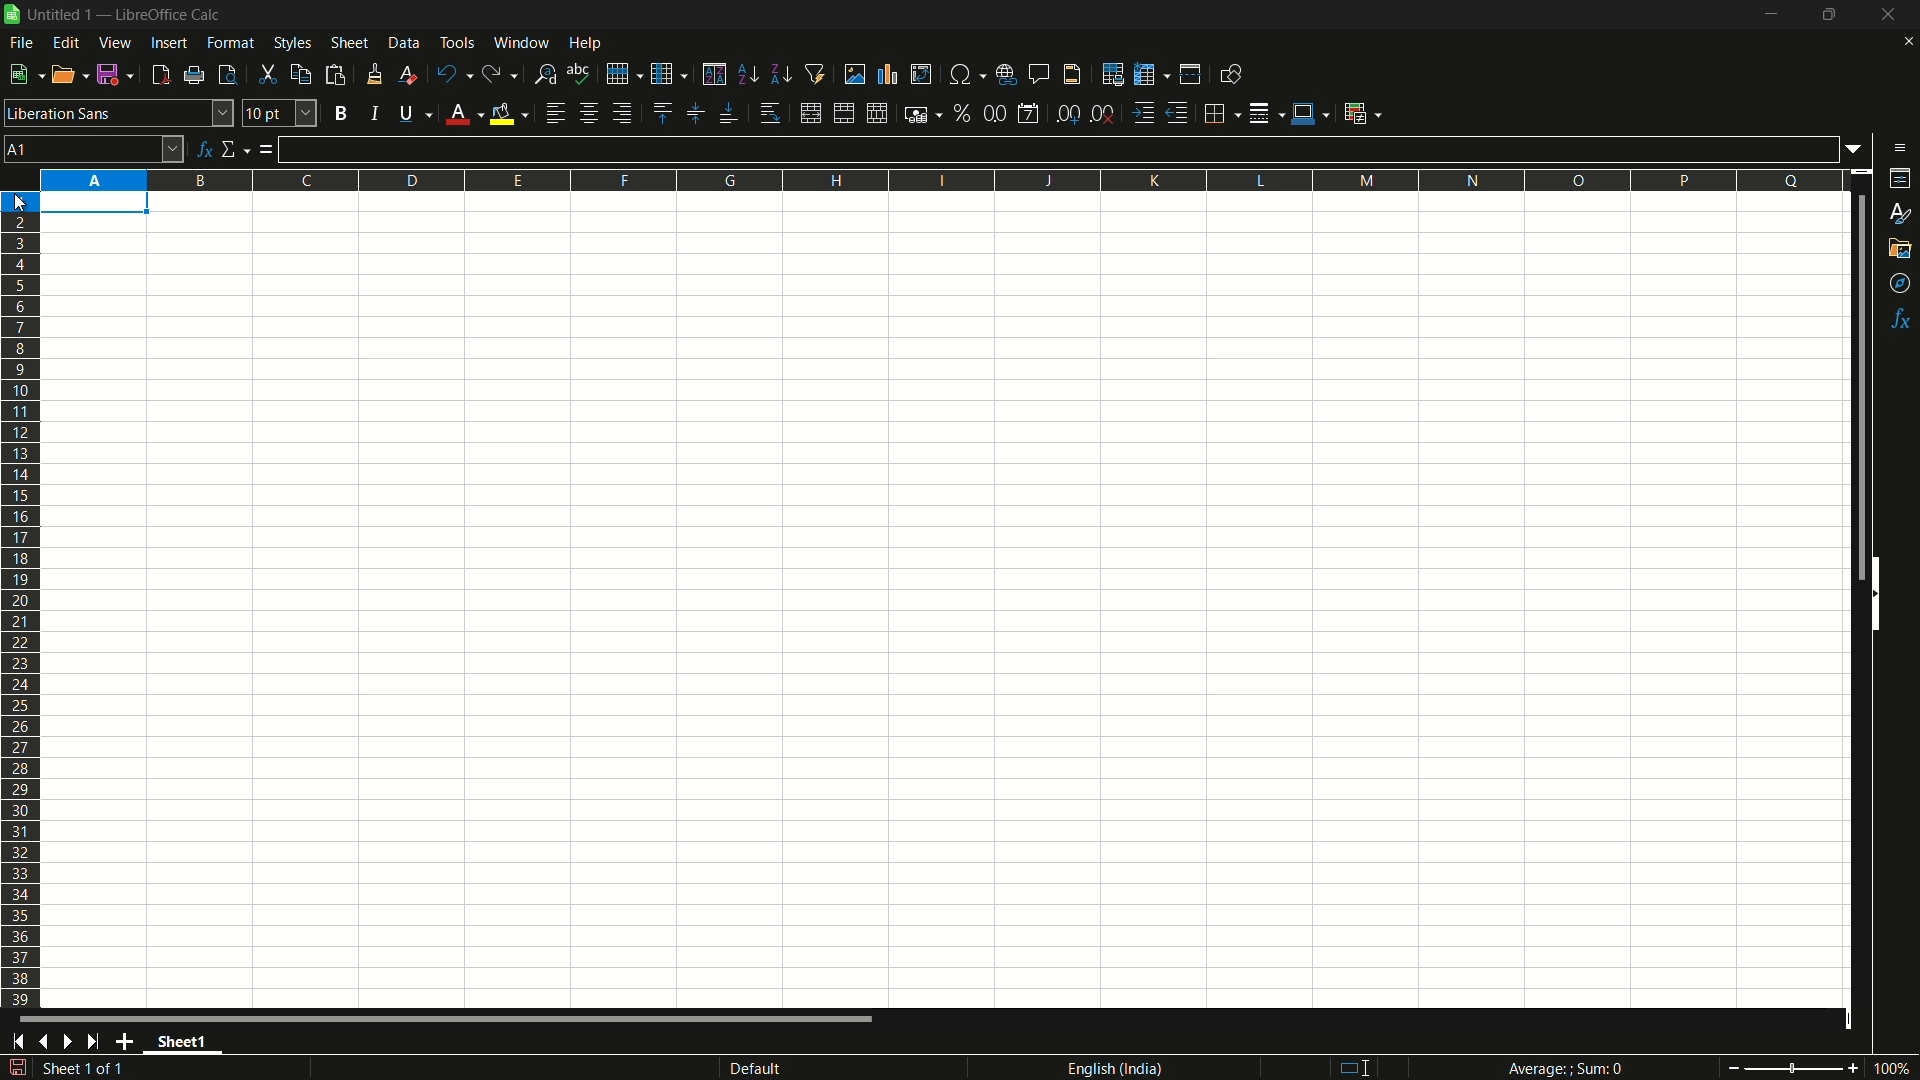  Describe the element at coordinates (411, 115) in the screenshot. I see `underline` at that location.